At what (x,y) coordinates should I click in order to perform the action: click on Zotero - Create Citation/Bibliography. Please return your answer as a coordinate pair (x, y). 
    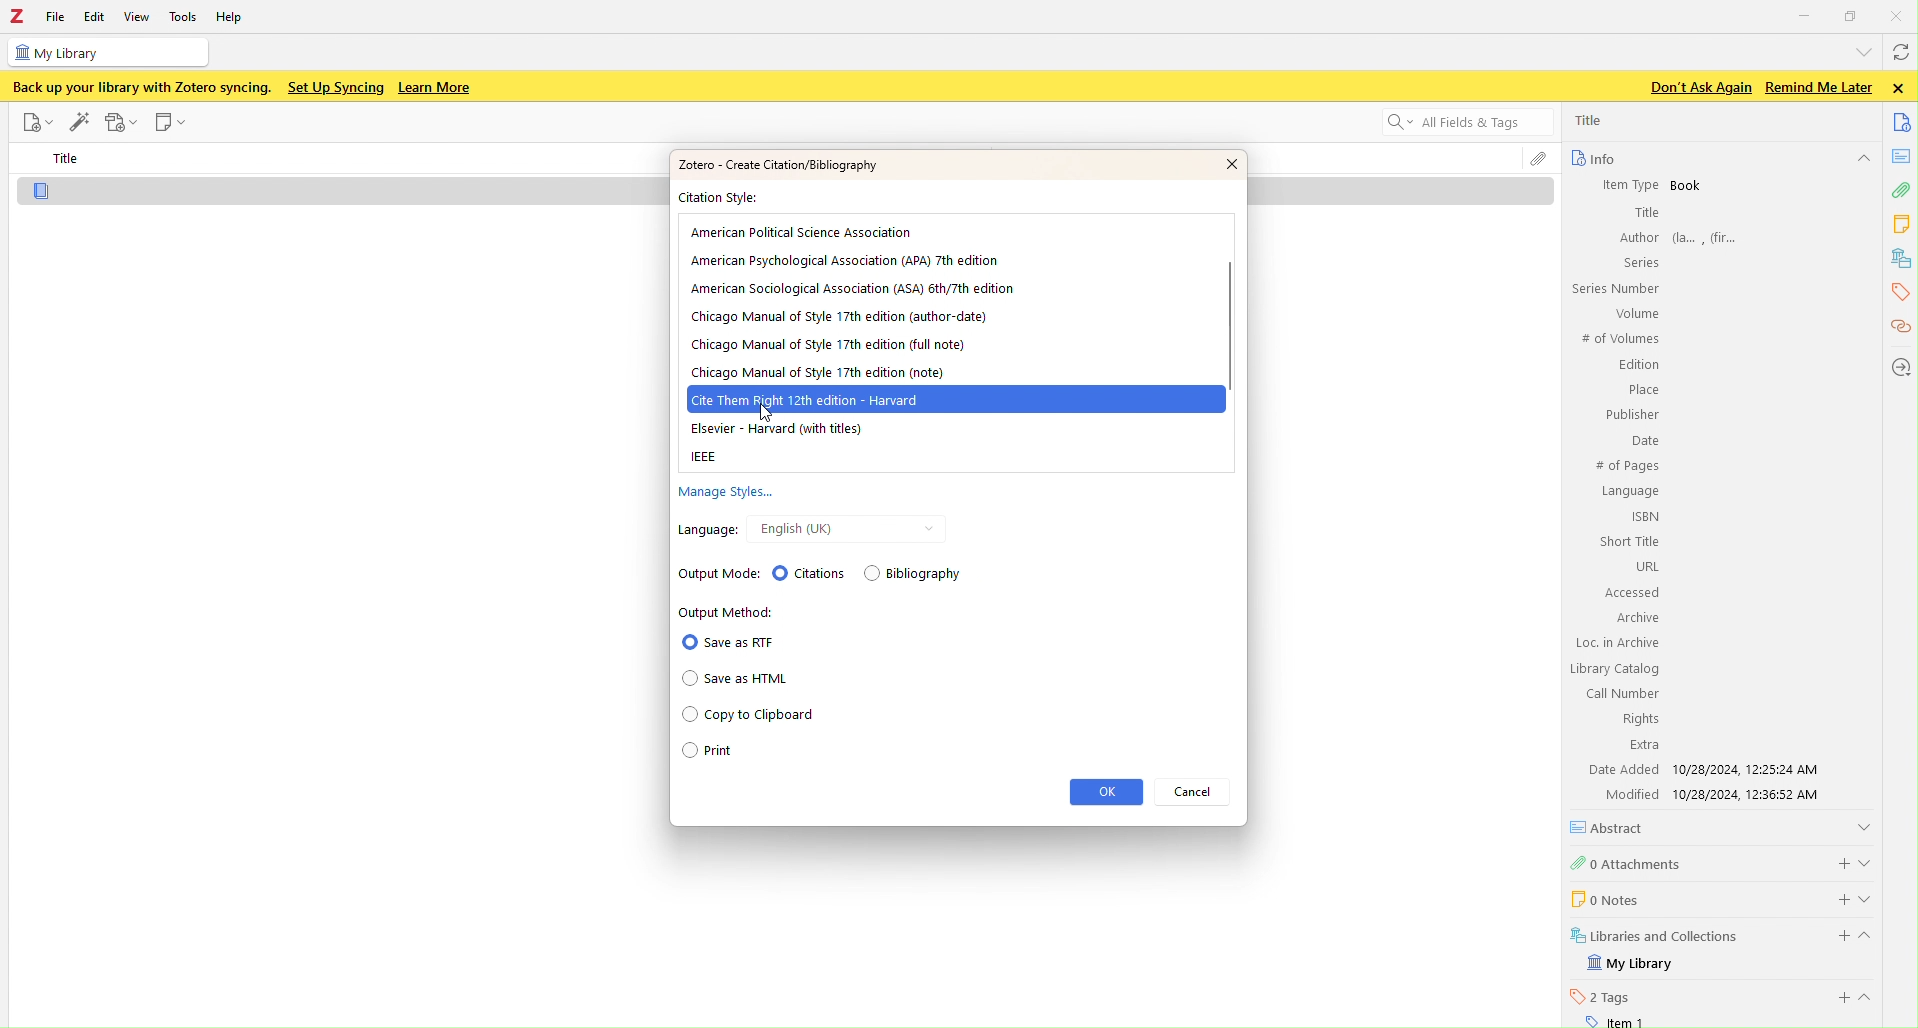
    Looking at the image, I should click on (776, 164).